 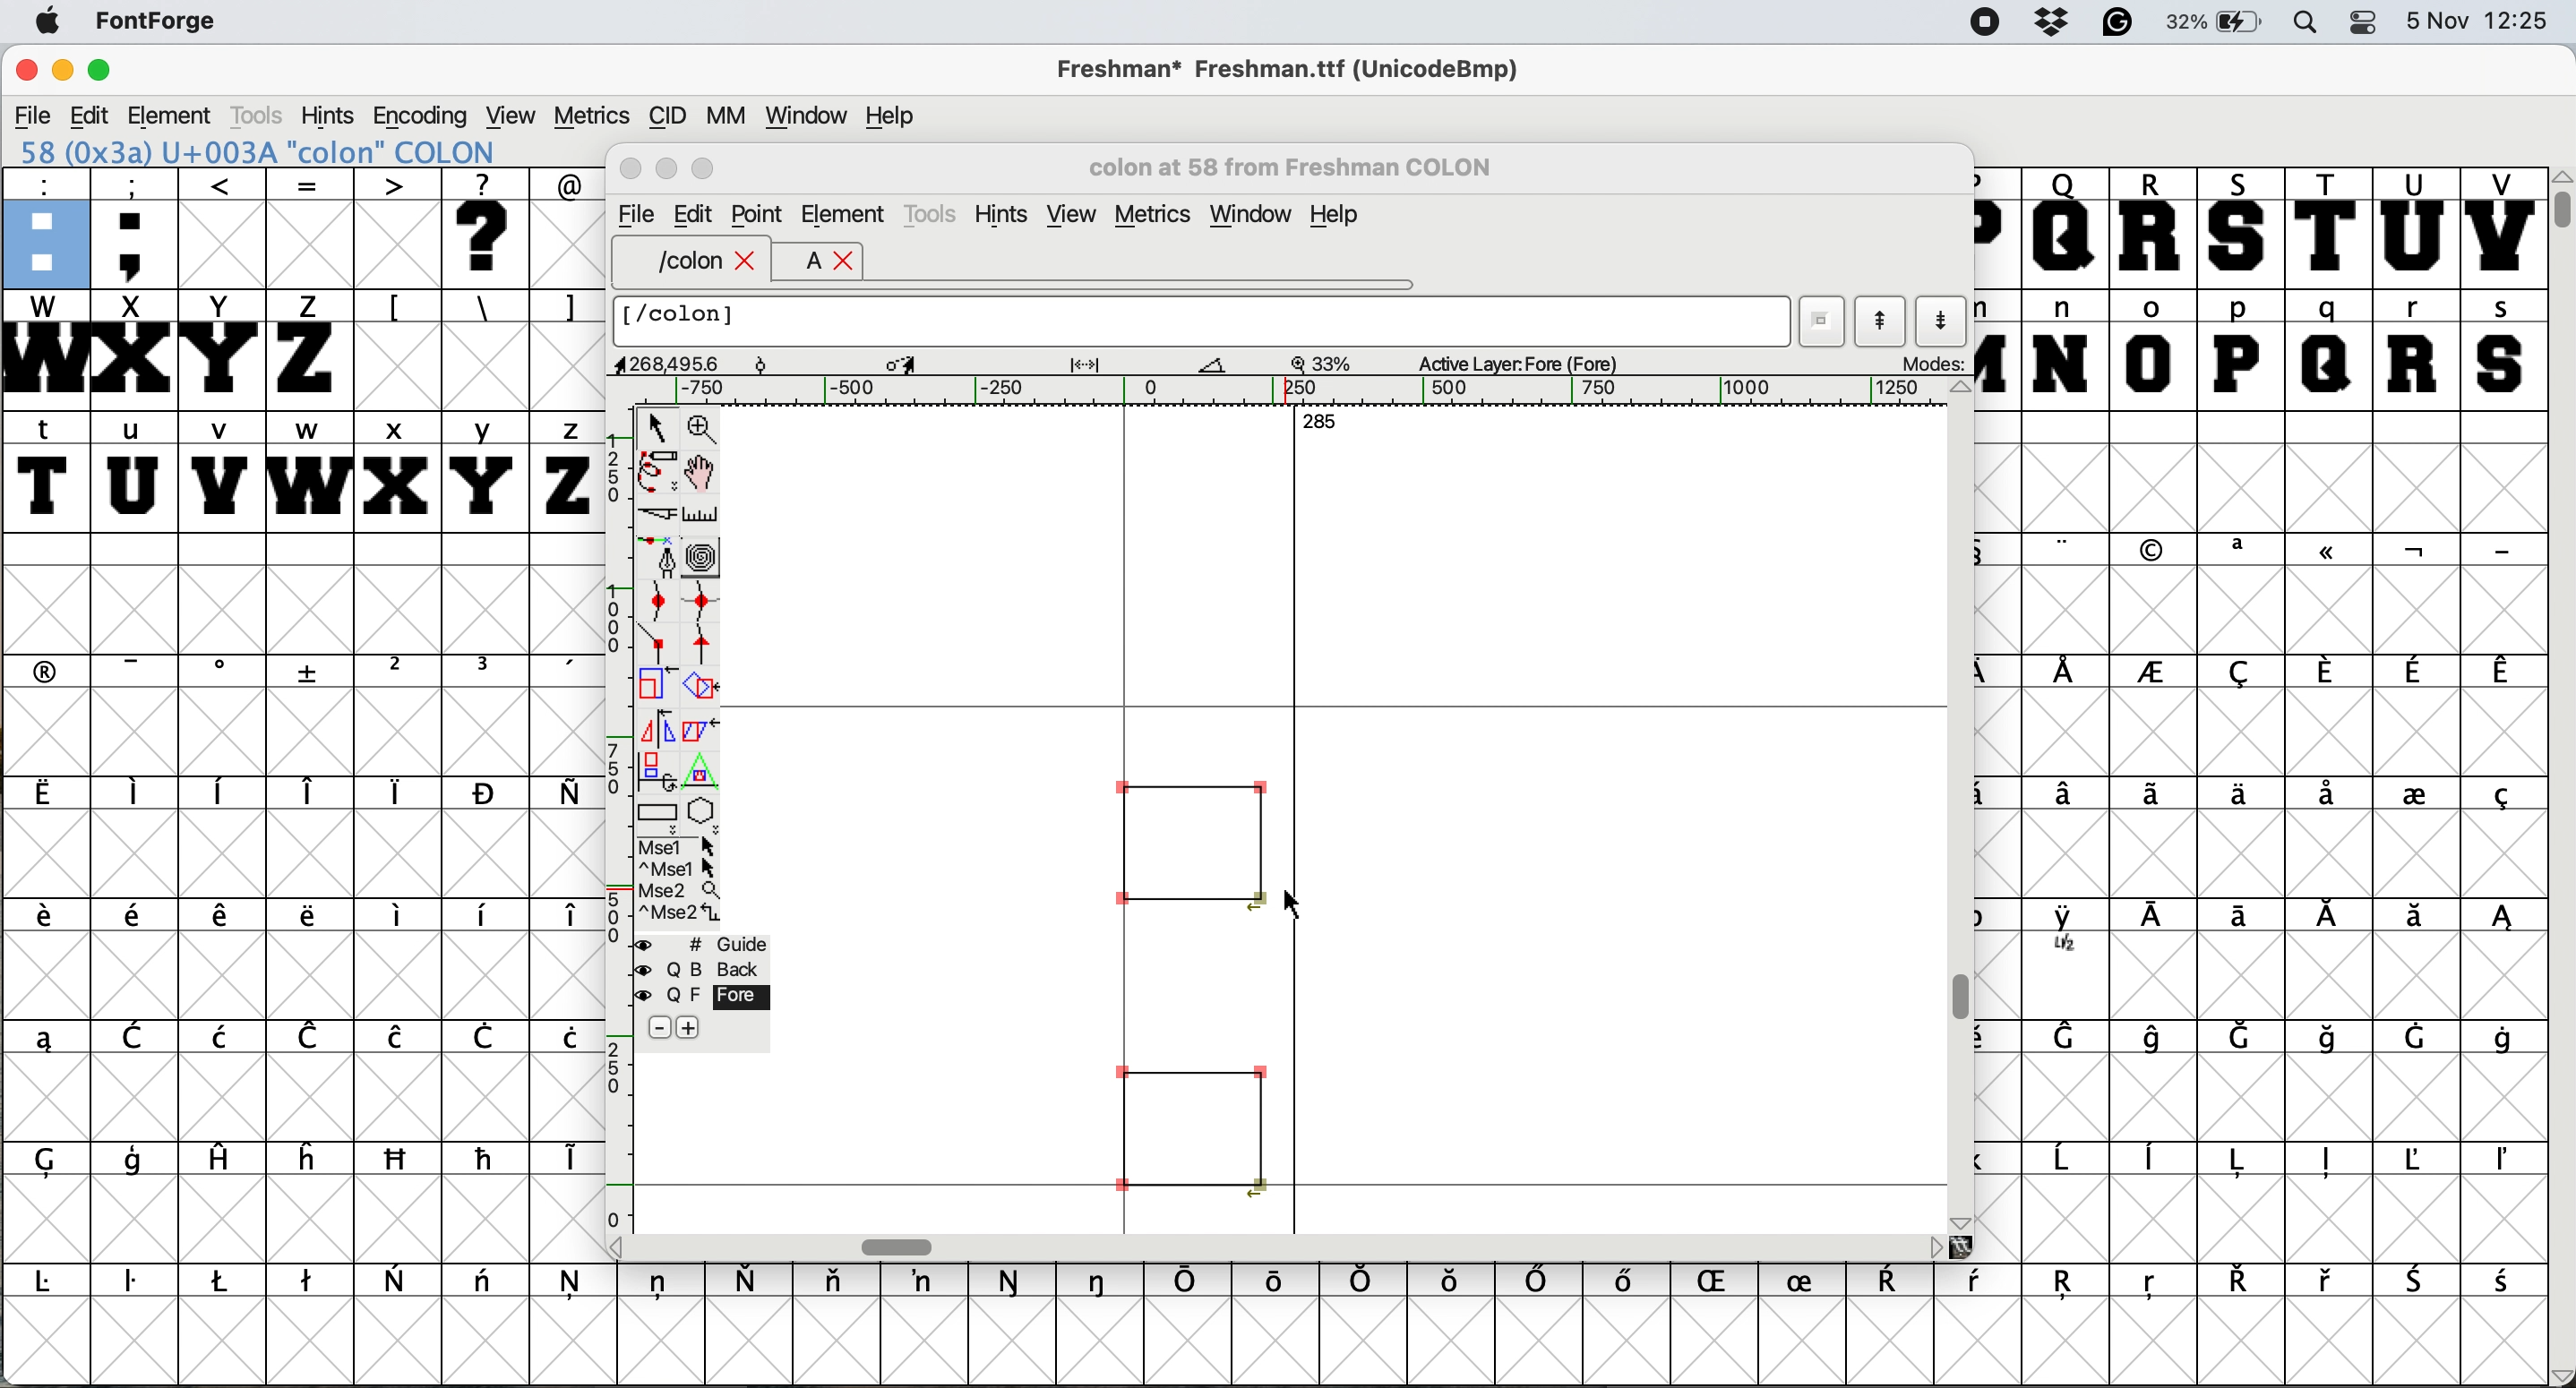 What do you see at coordinates (702, 424) in the screenshot?
I see `zoom in` at bounding box center [702, 424].